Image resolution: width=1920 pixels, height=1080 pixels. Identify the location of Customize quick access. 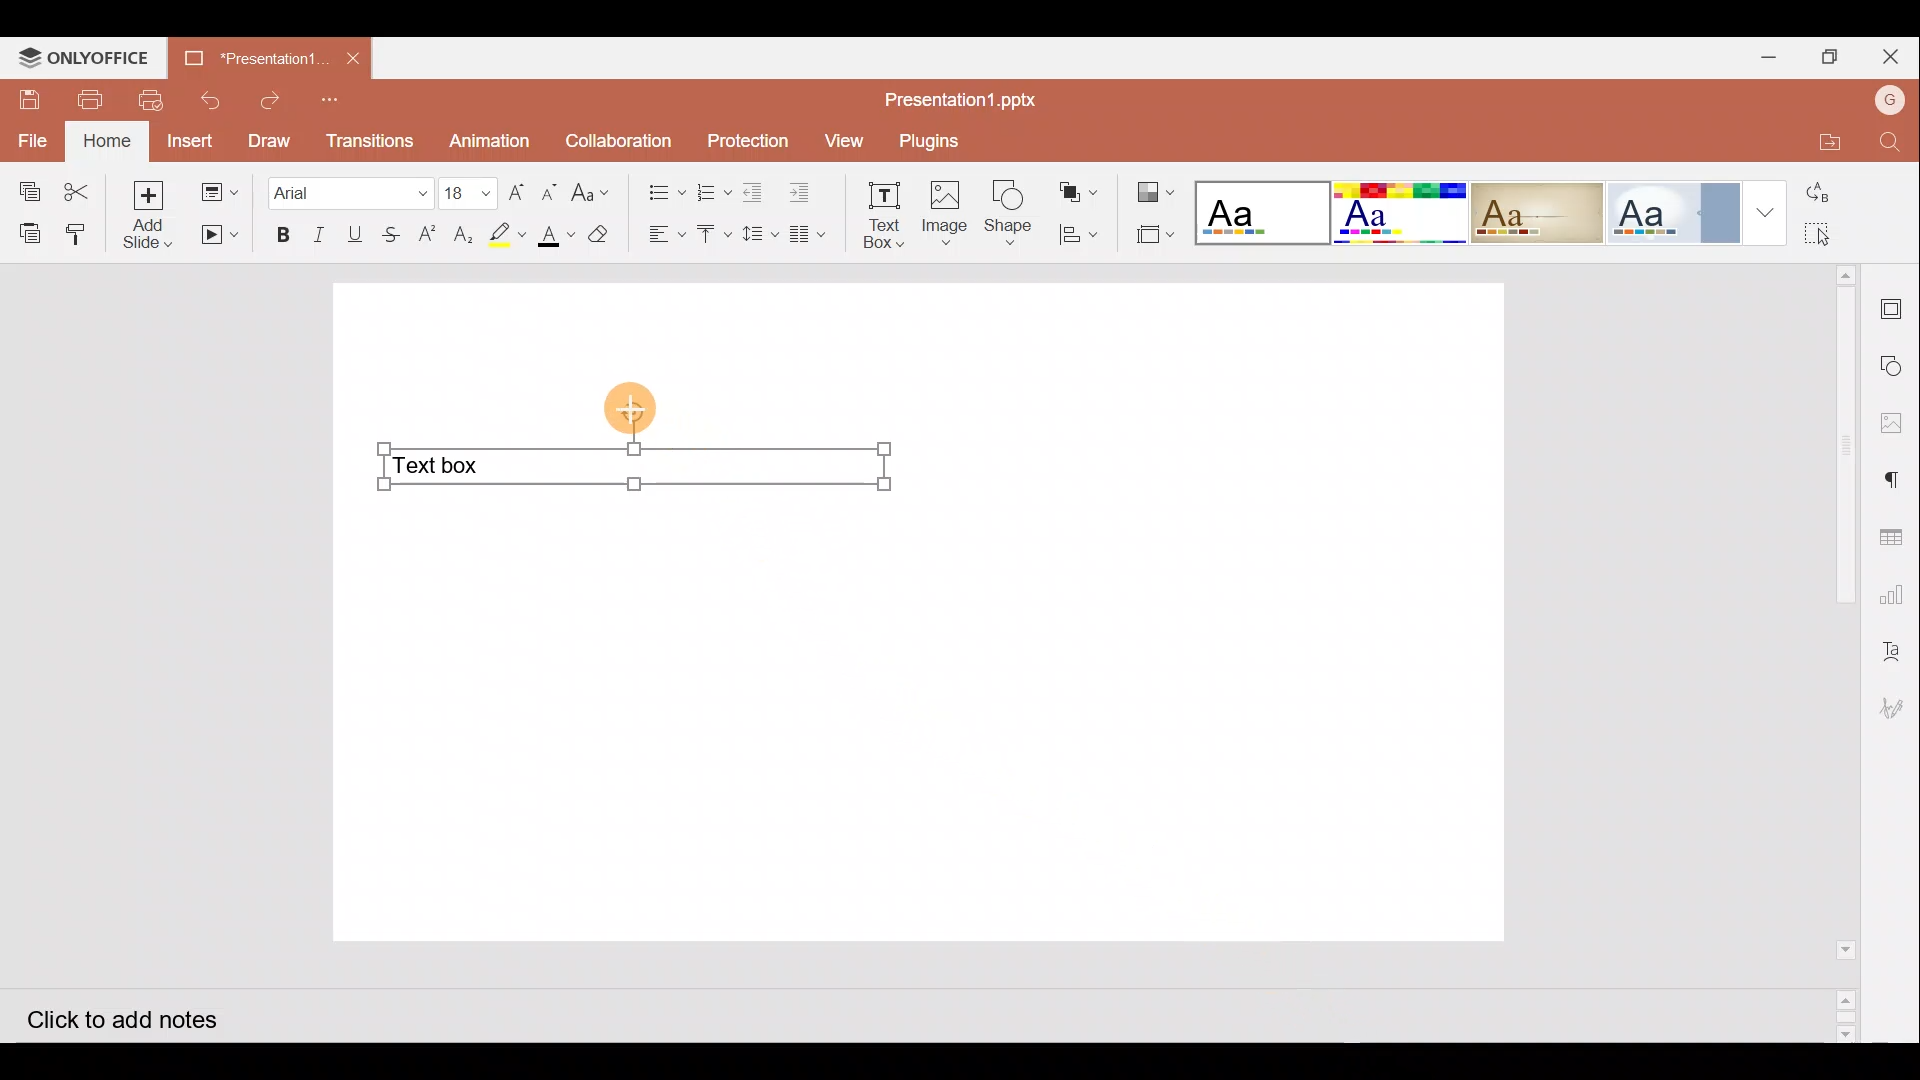
(336, 99).